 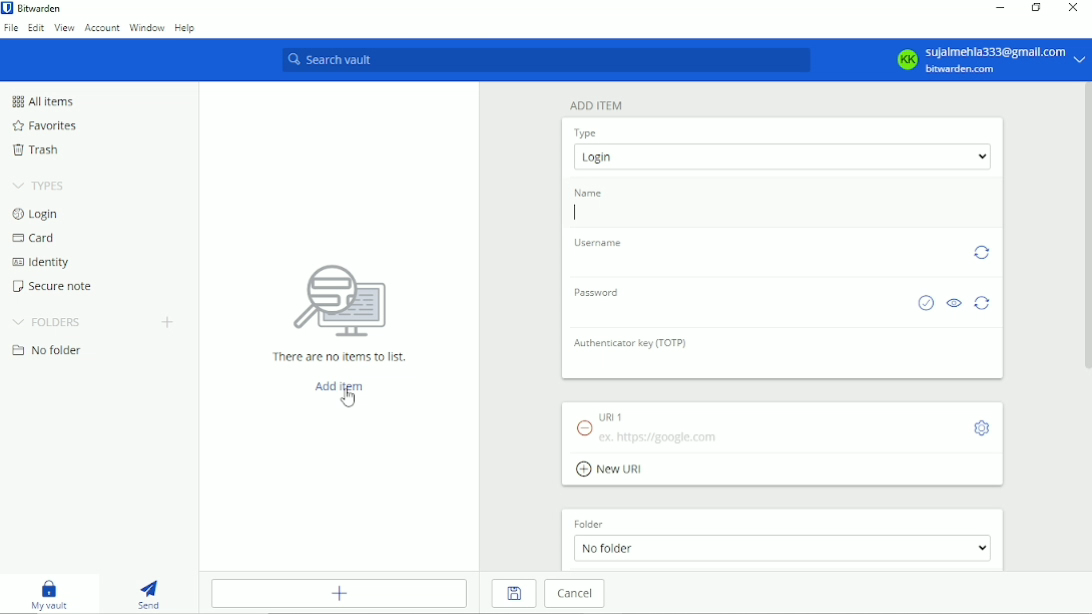 What do you see at coordinates (597, 242) in the screenshot?
I see `Username` at bounding box center [597, 242].